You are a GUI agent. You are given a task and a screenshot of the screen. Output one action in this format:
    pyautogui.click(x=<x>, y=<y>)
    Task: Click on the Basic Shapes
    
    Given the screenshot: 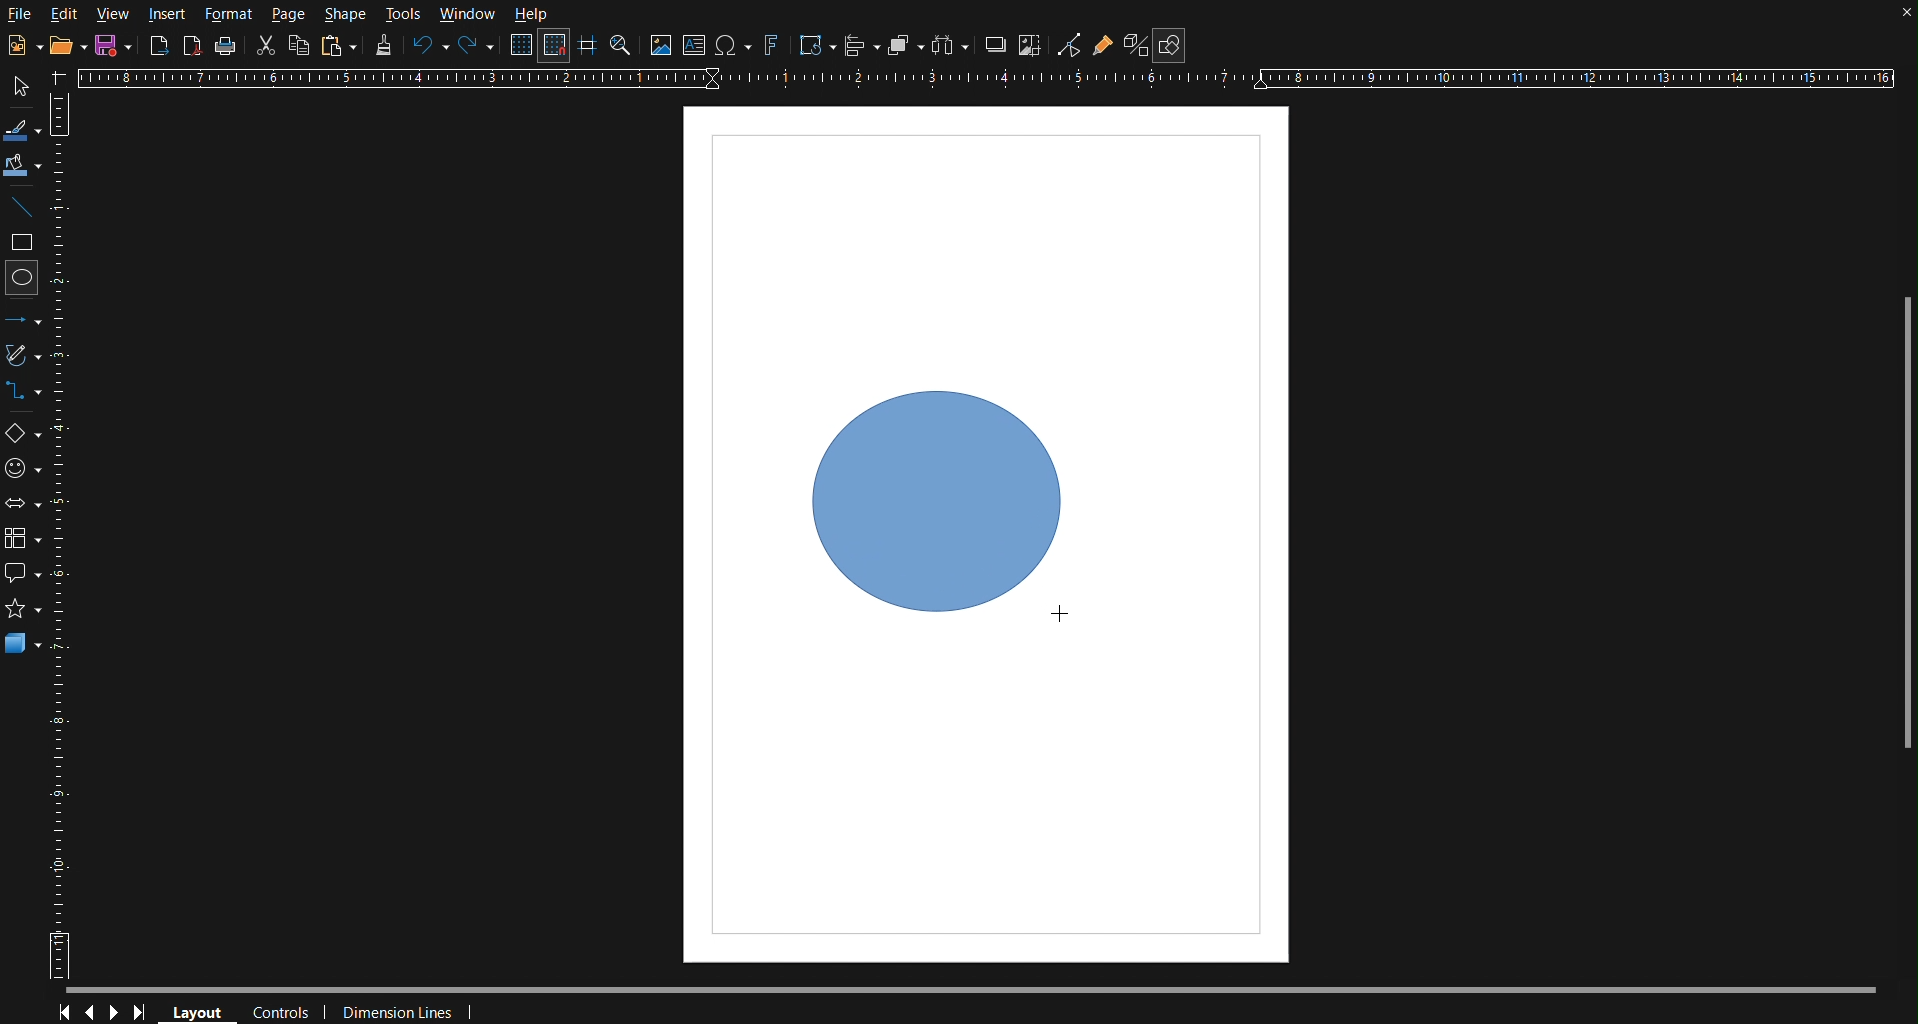 What is the action you would take?
    pyautogui.click(x=22, y=429)
    